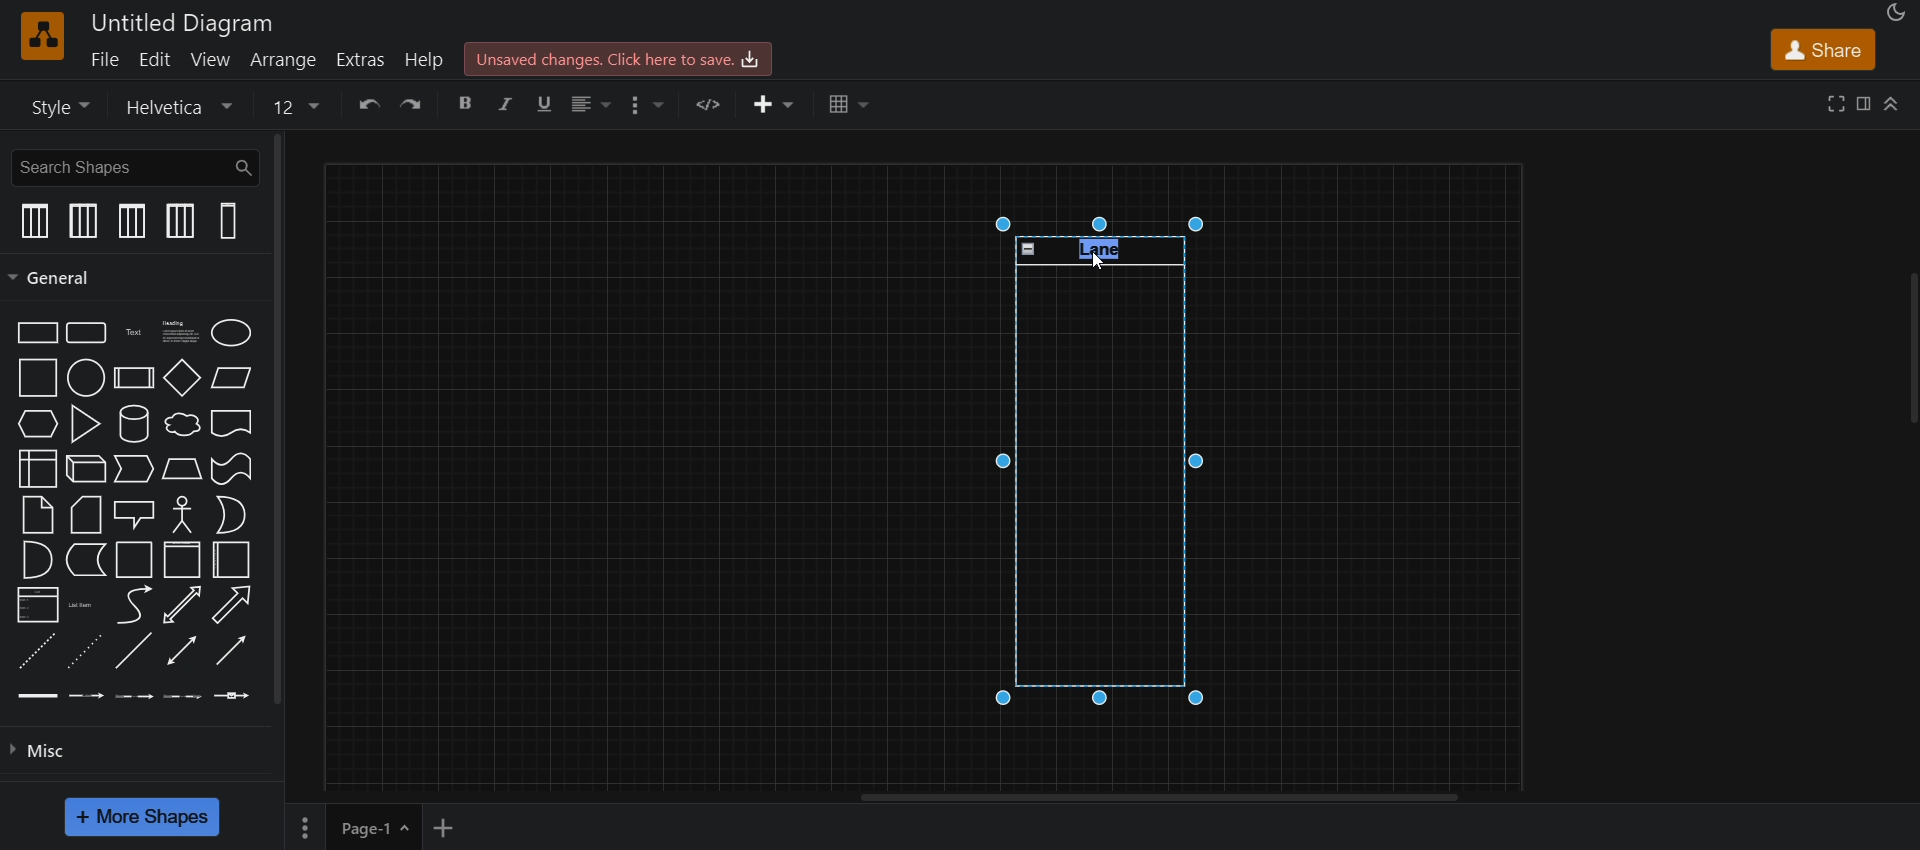  I want to click on container, so click(134, 560).